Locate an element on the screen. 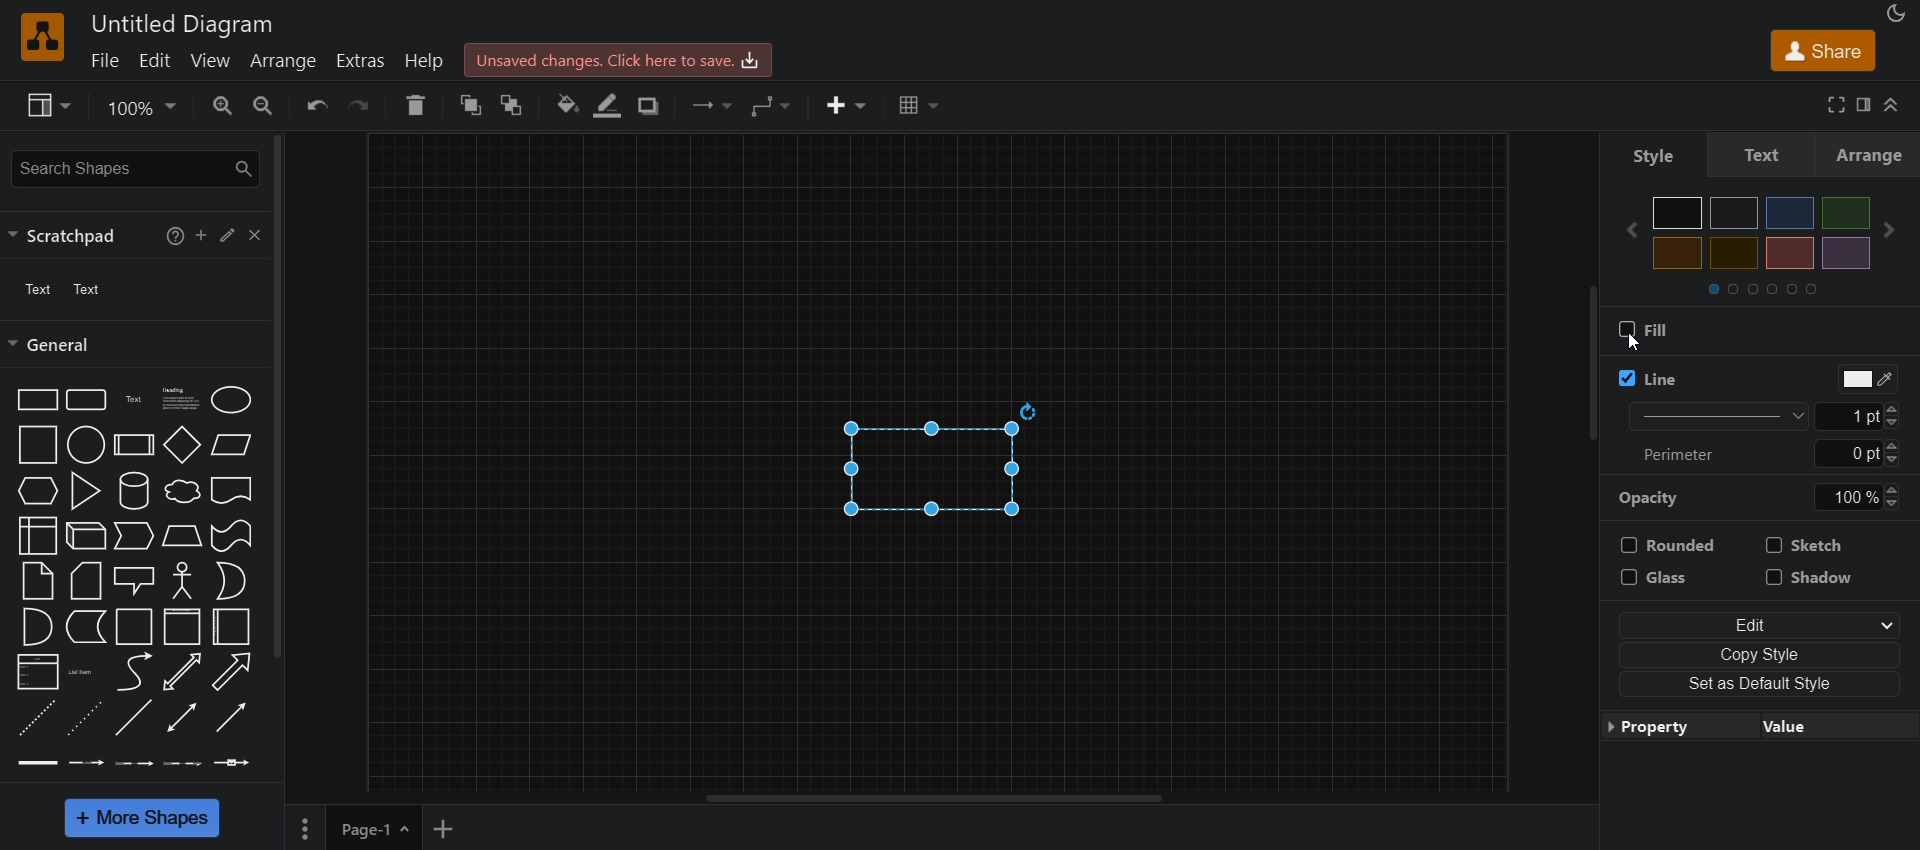 The height and width of the screenshot is (850, 1920). cube is located at coordinates (85, 537).